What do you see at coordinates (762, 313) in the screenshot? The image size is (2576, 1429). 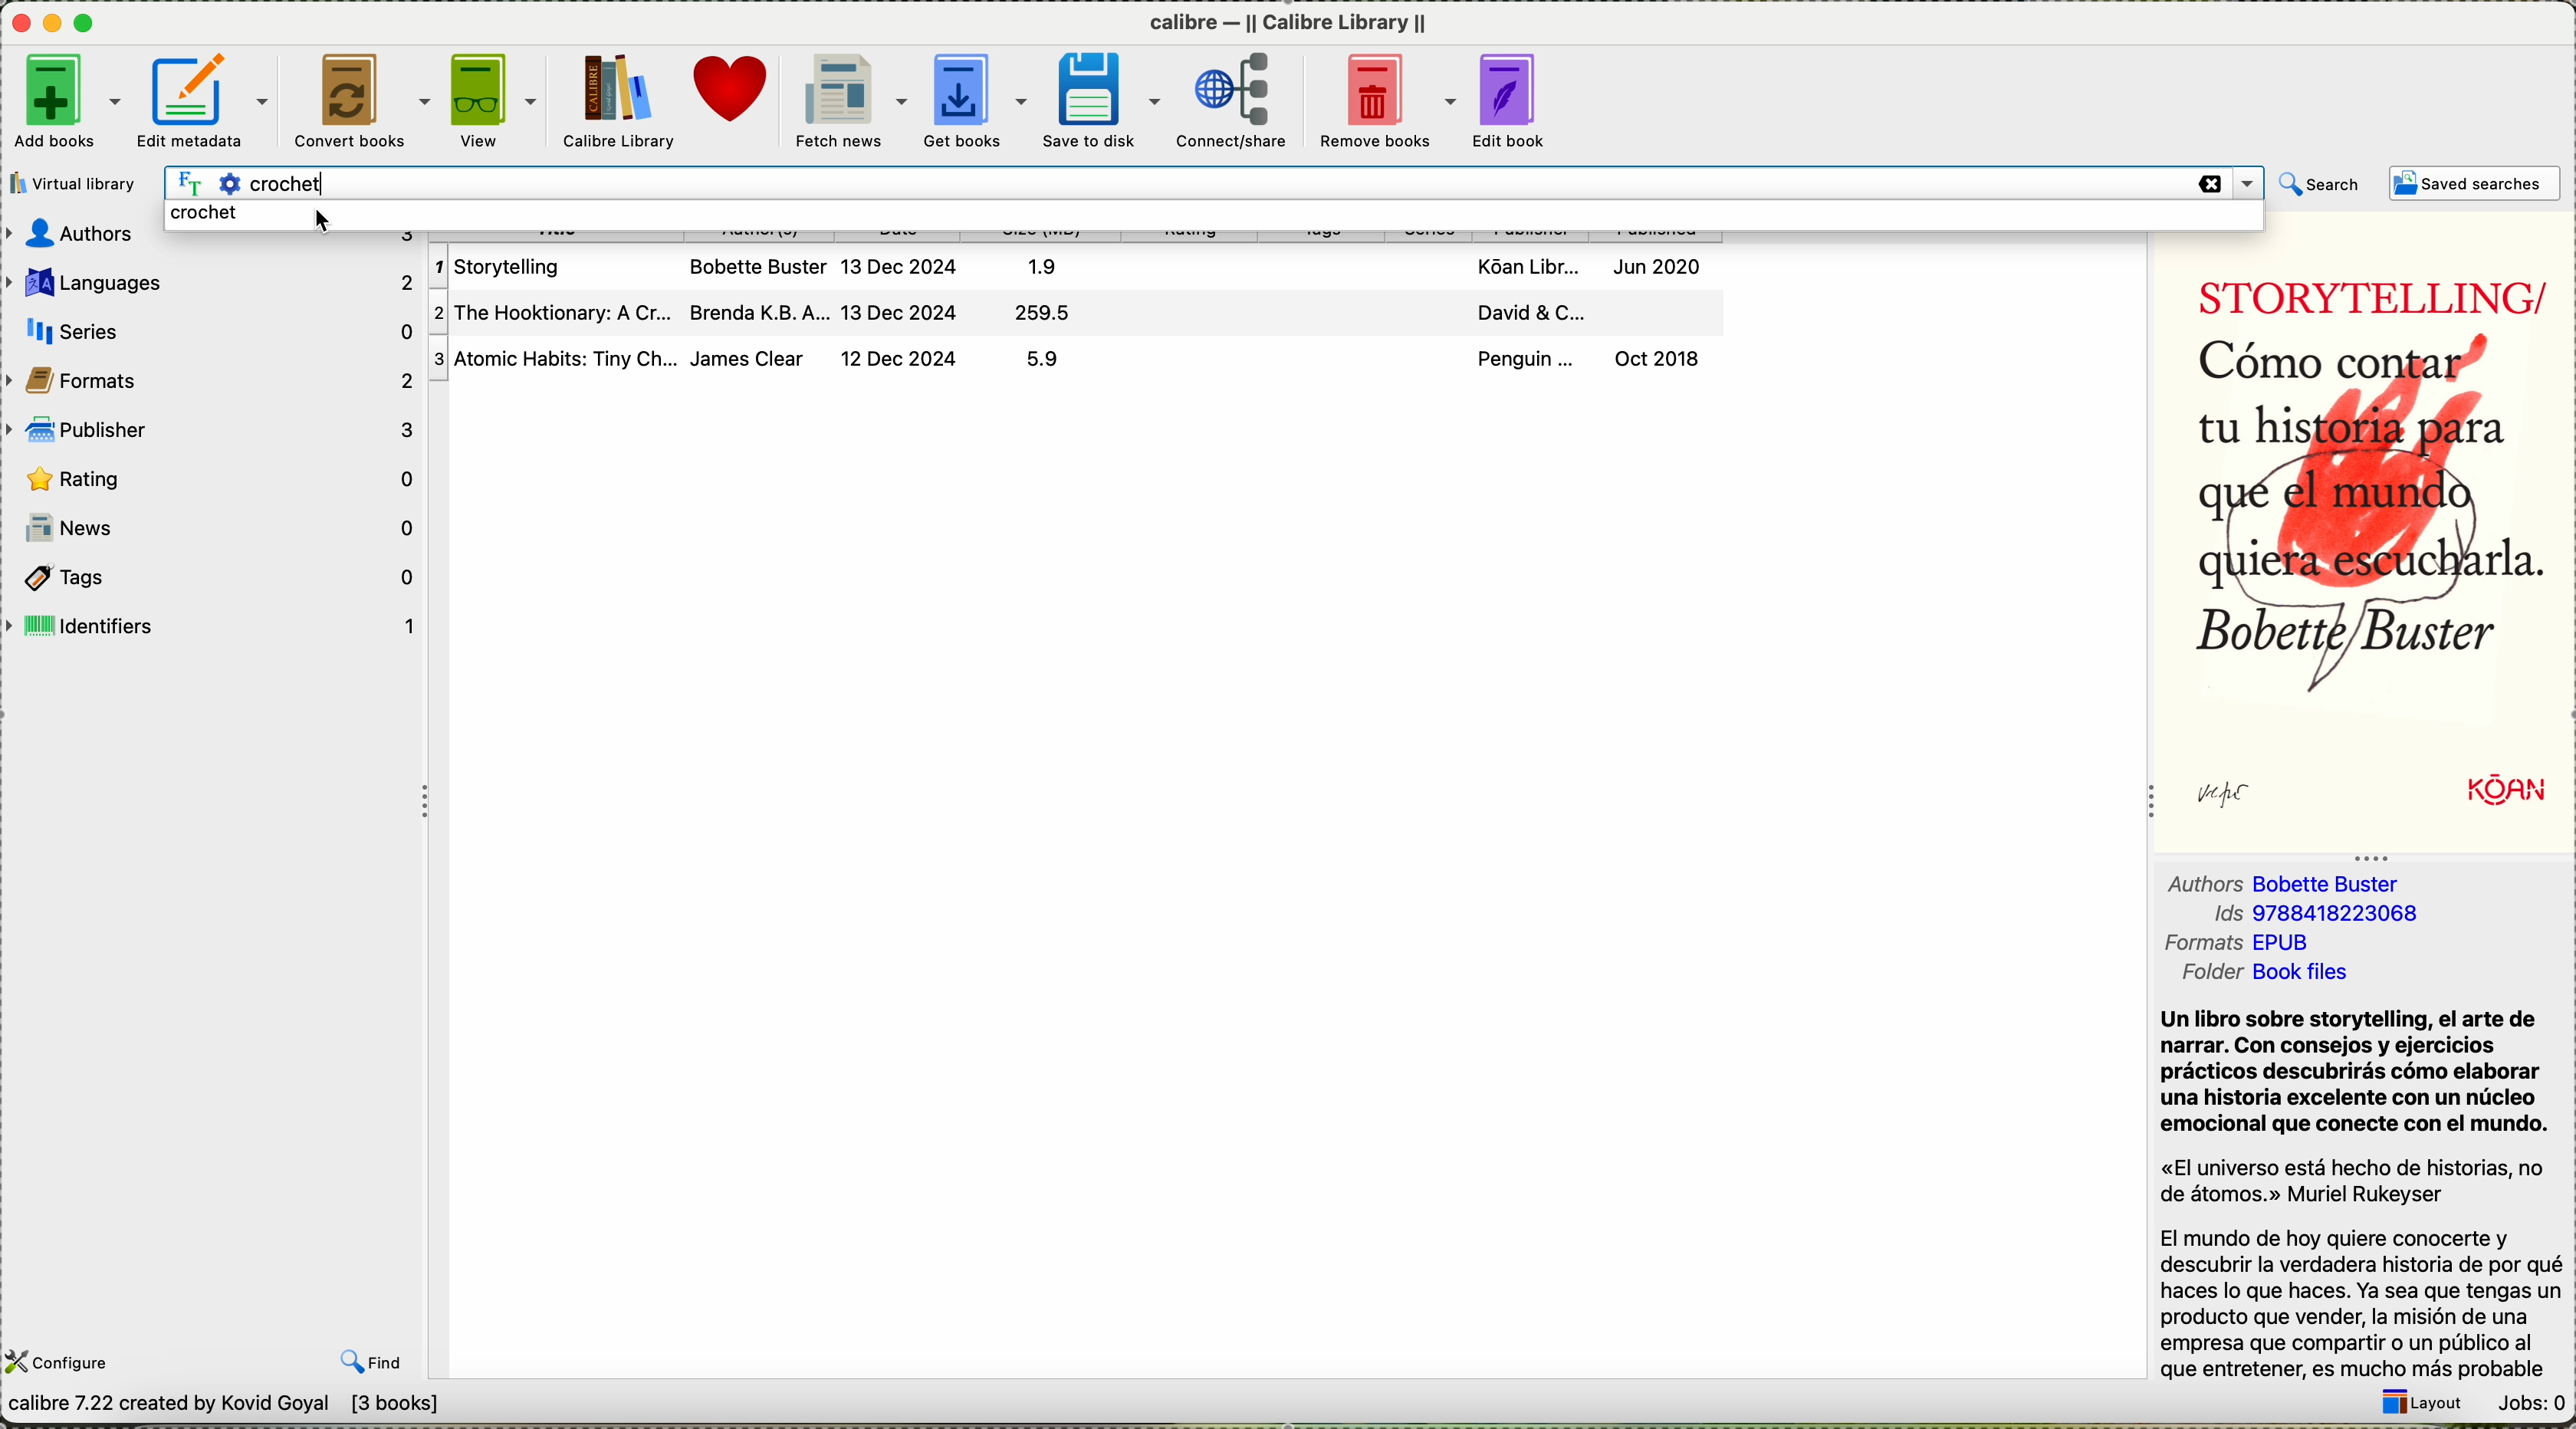 I see `Brenda K.B.A` at bounding box center [762, 313].